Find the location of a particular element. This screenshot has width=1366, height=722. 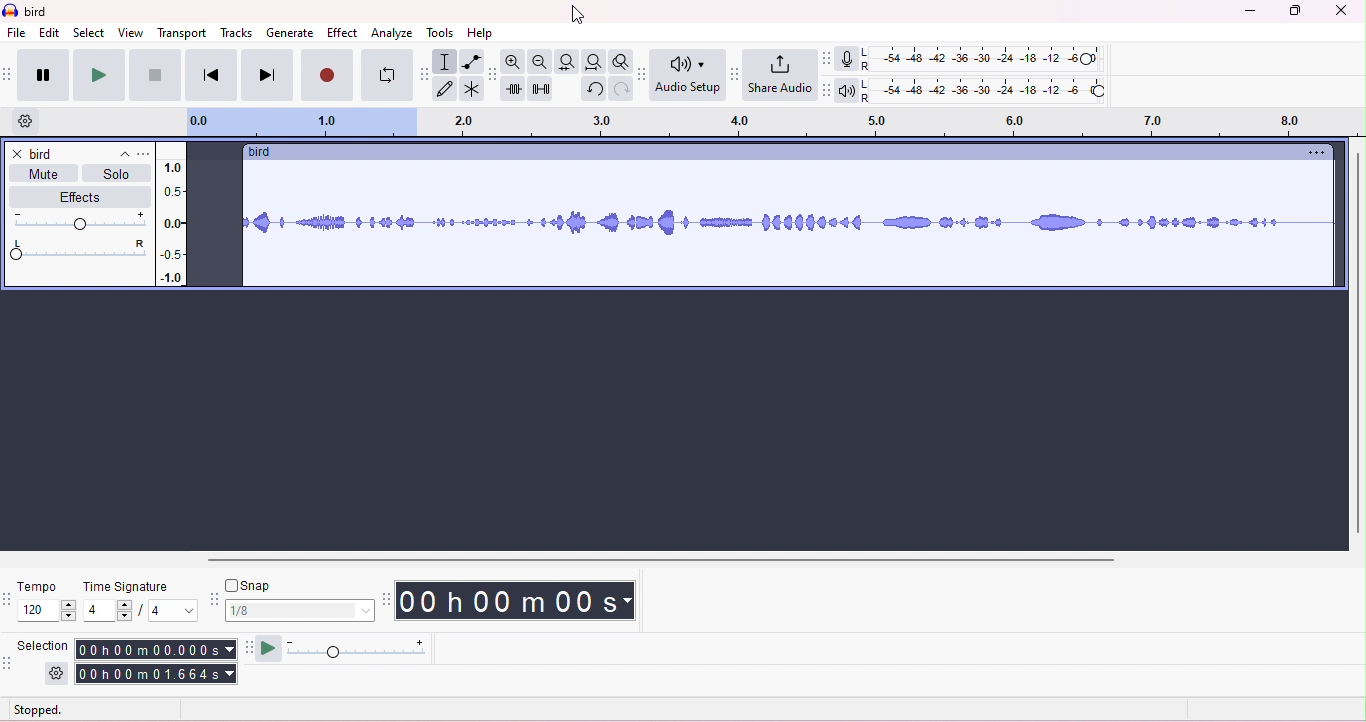

pause is located at coordinates (41, 72).